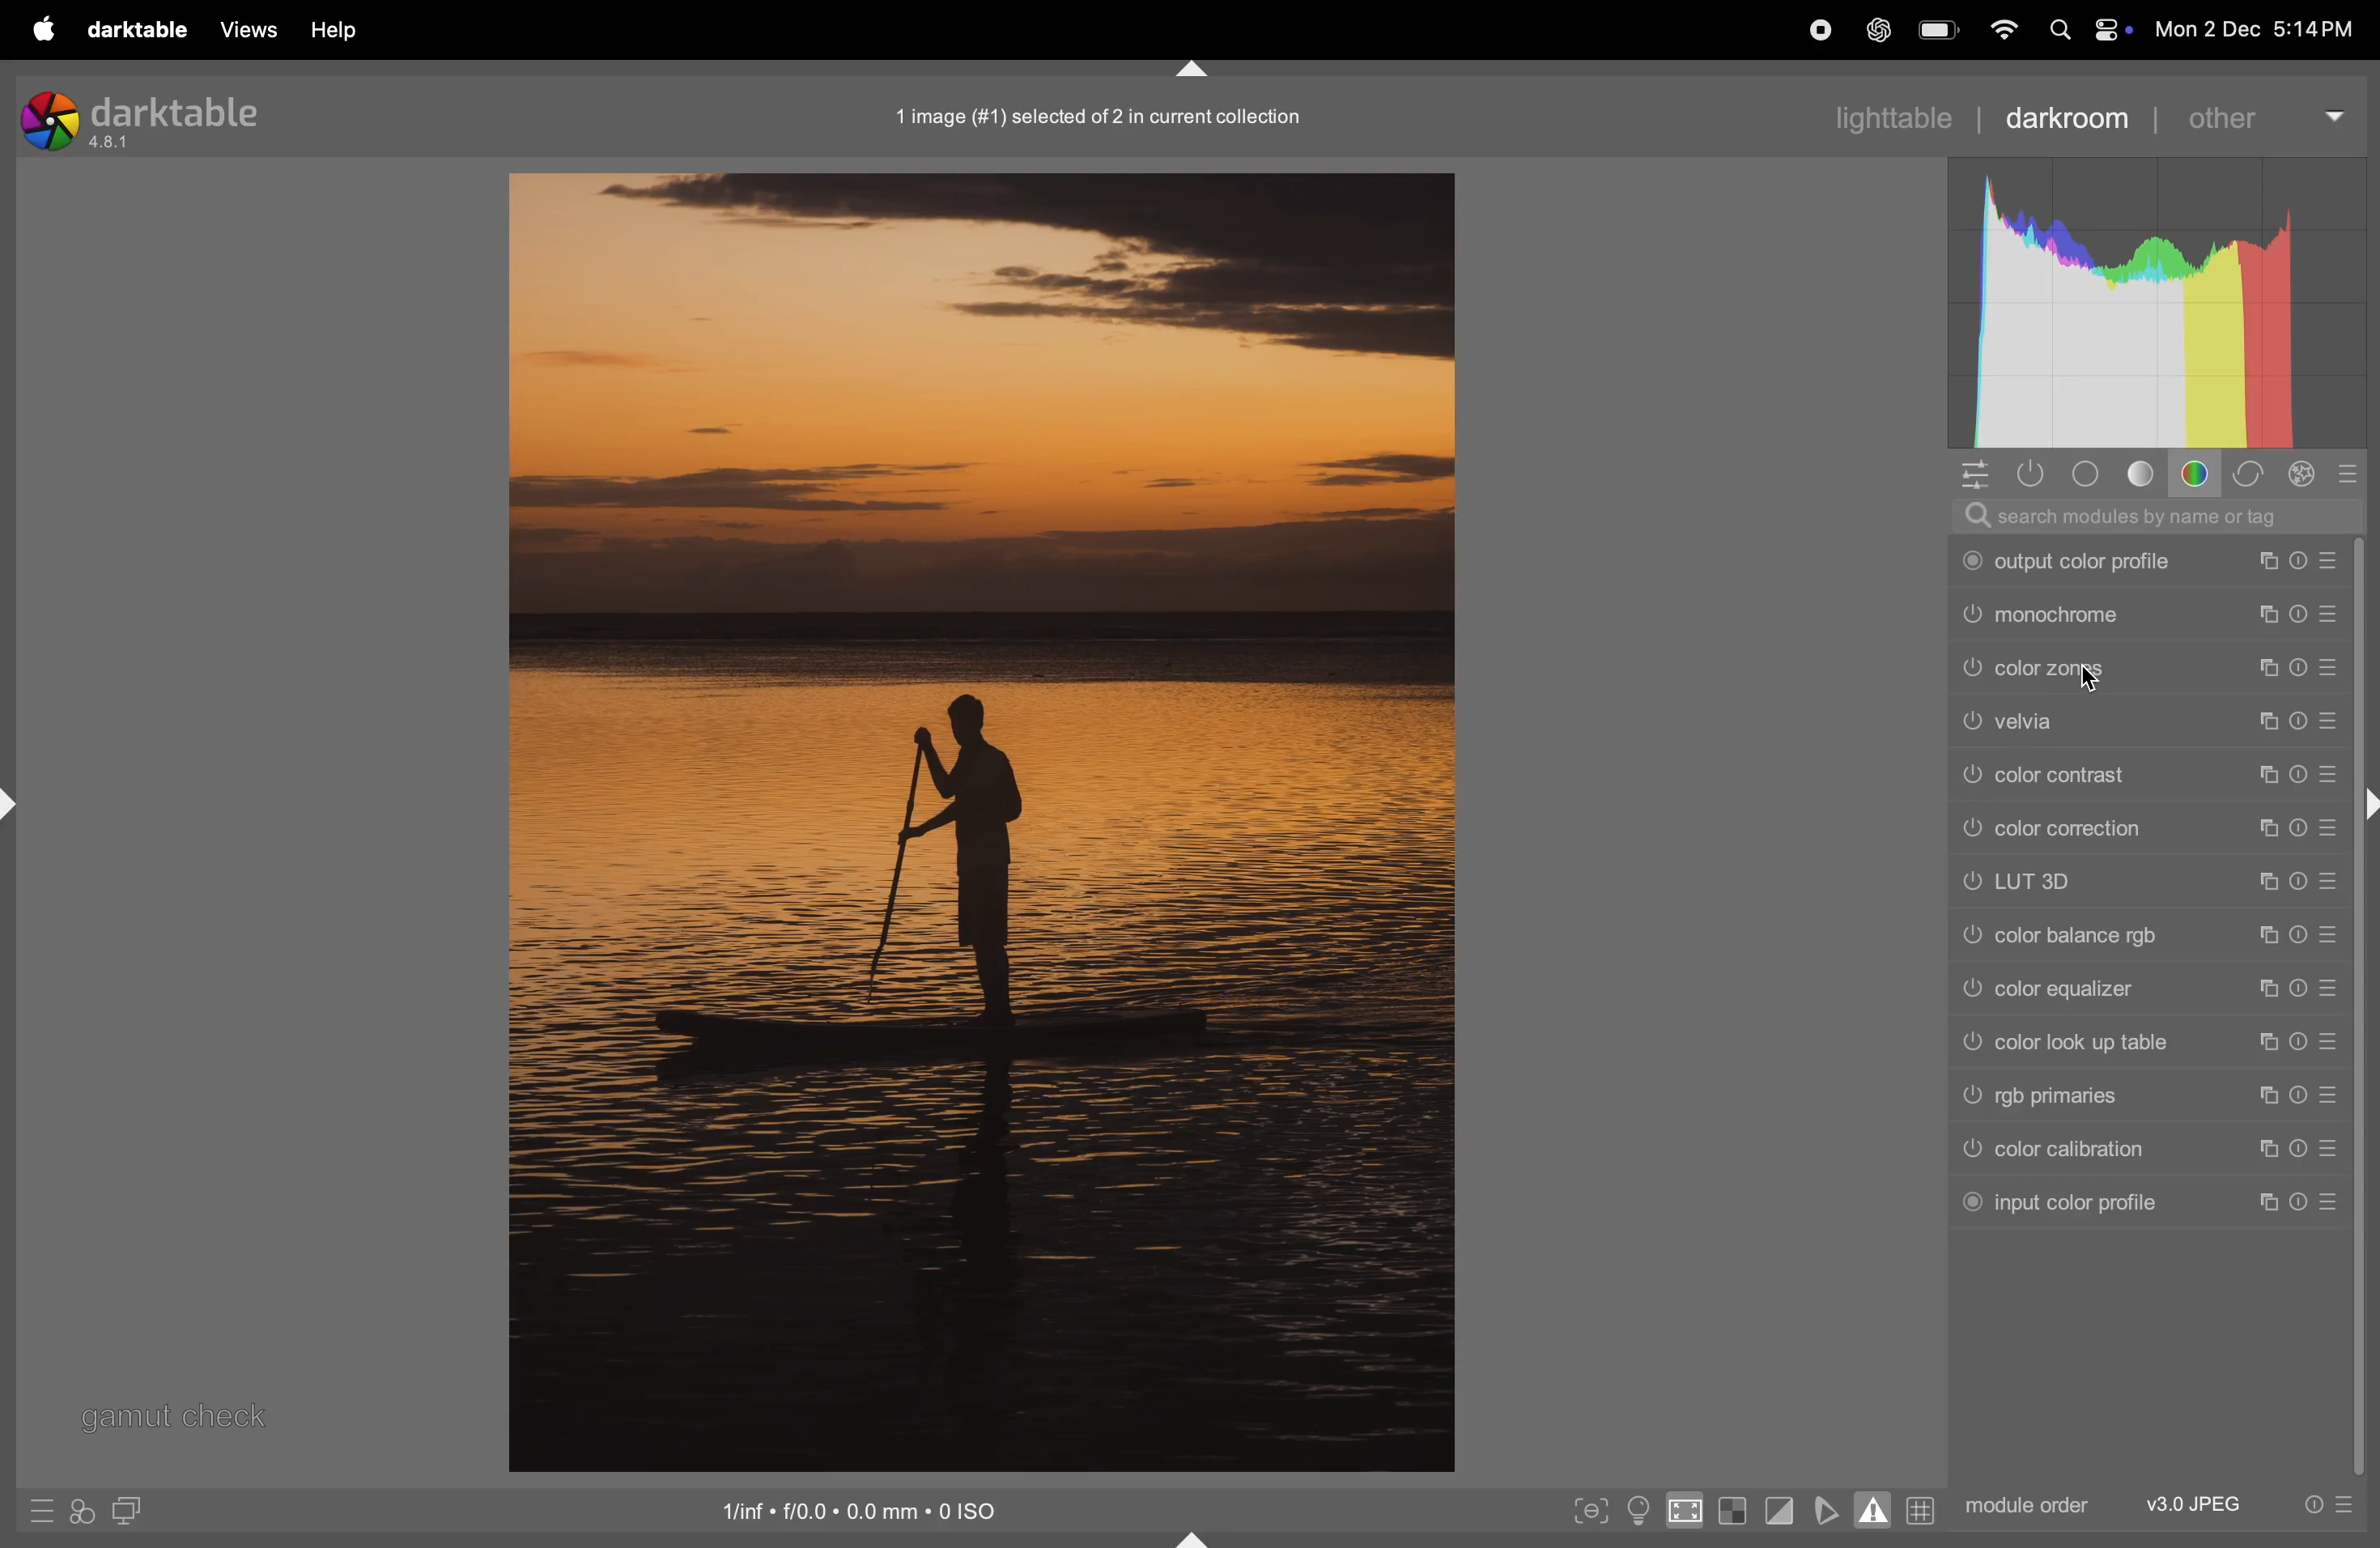 The width and height of the screenshot is (2380, 1548). I want to click on Copy, so click(2328, 772).